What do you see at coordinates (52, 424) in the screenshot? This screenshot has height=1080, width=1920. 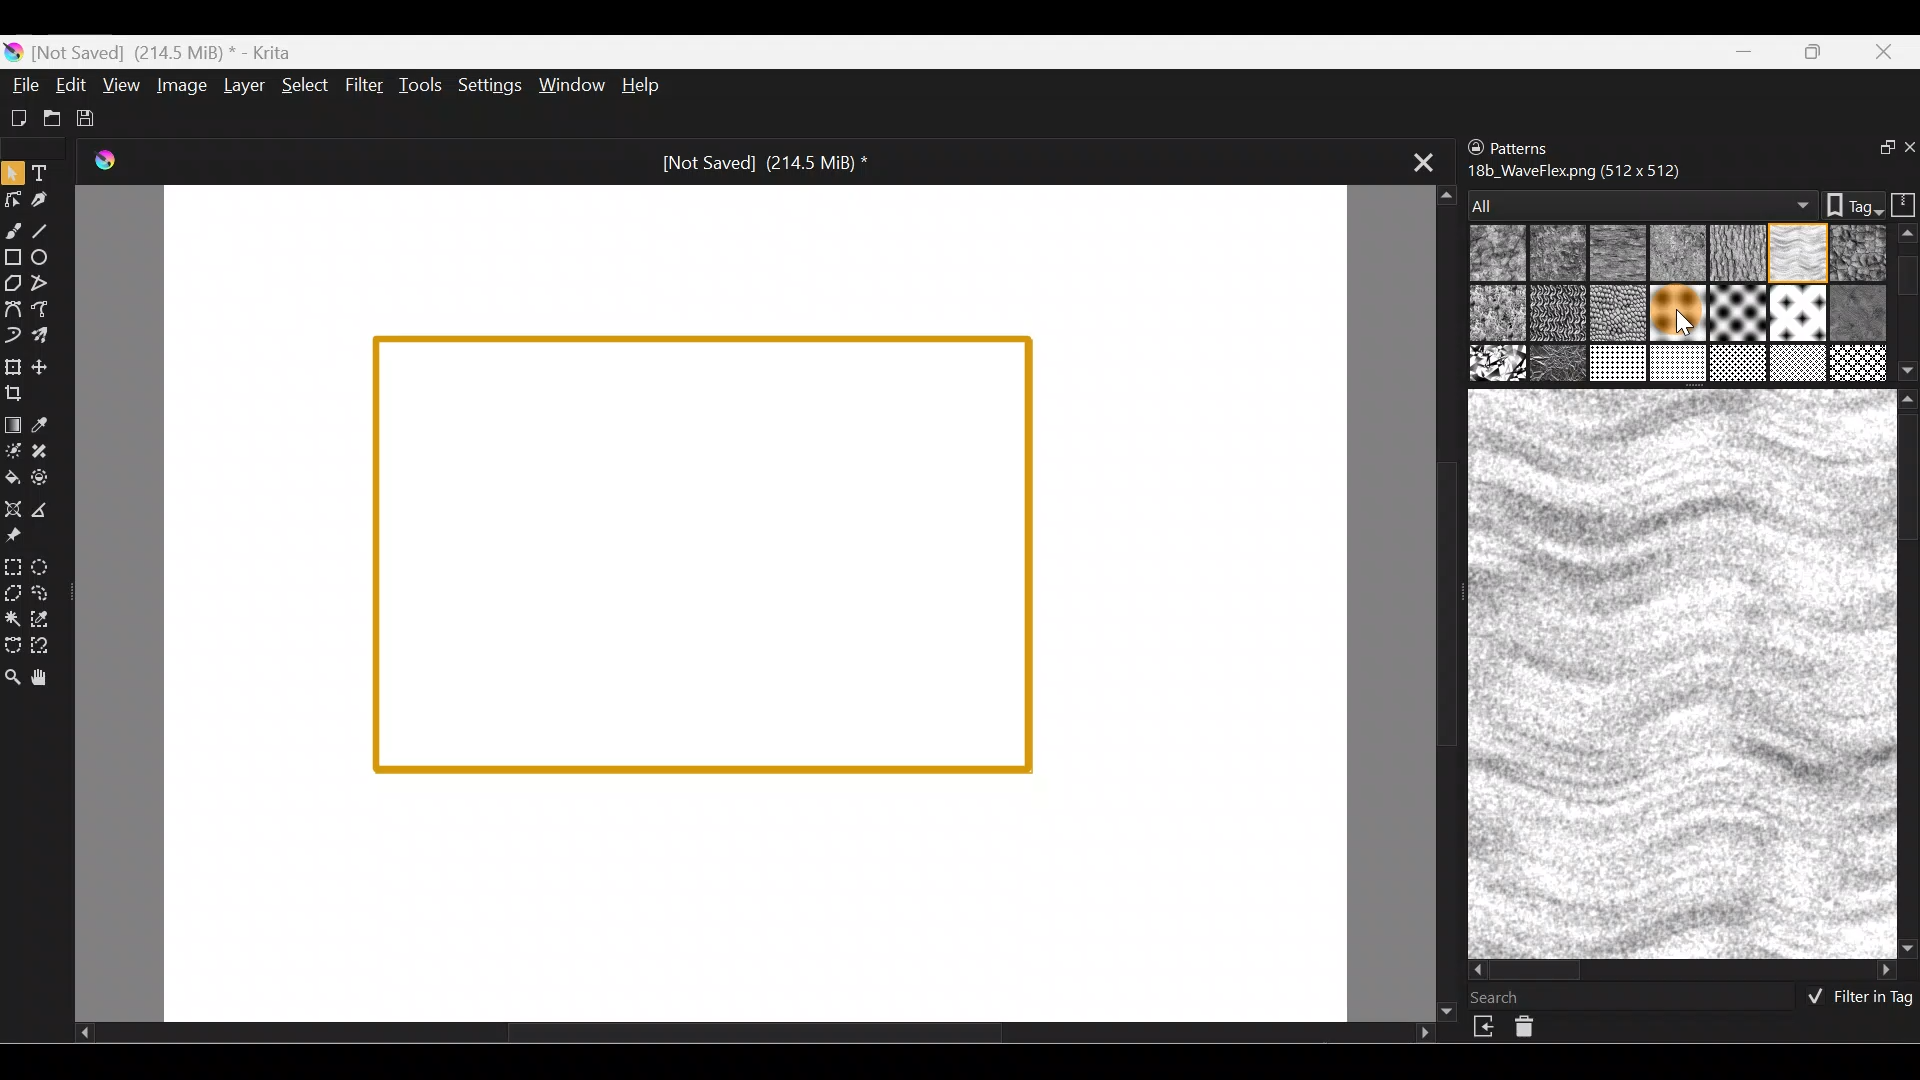 I see `Sample a colour` at bounding box center [52, 424].